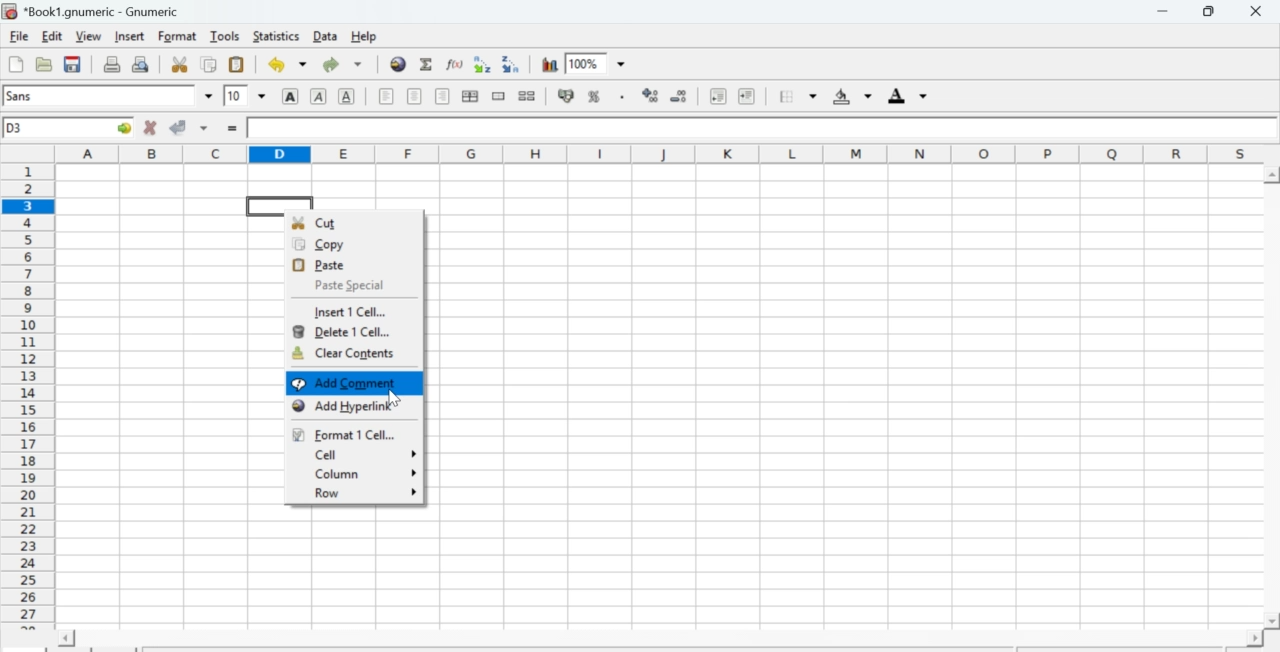 The width and height of the screenshot is (1280, 652). Describe the element at coordinates (42, 65) in the screenshot. I see `Open a file` at that location.